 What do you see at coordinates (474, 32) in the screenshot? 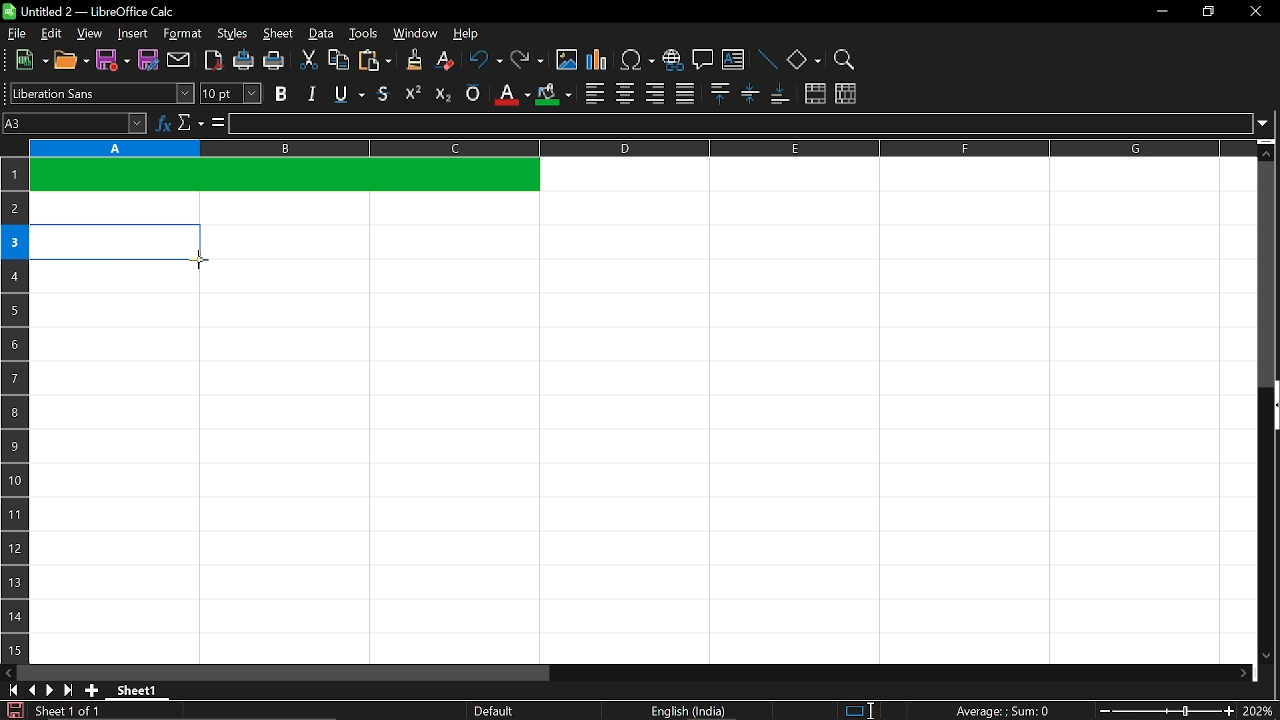
I see `help` at bounding box center [474, 32].